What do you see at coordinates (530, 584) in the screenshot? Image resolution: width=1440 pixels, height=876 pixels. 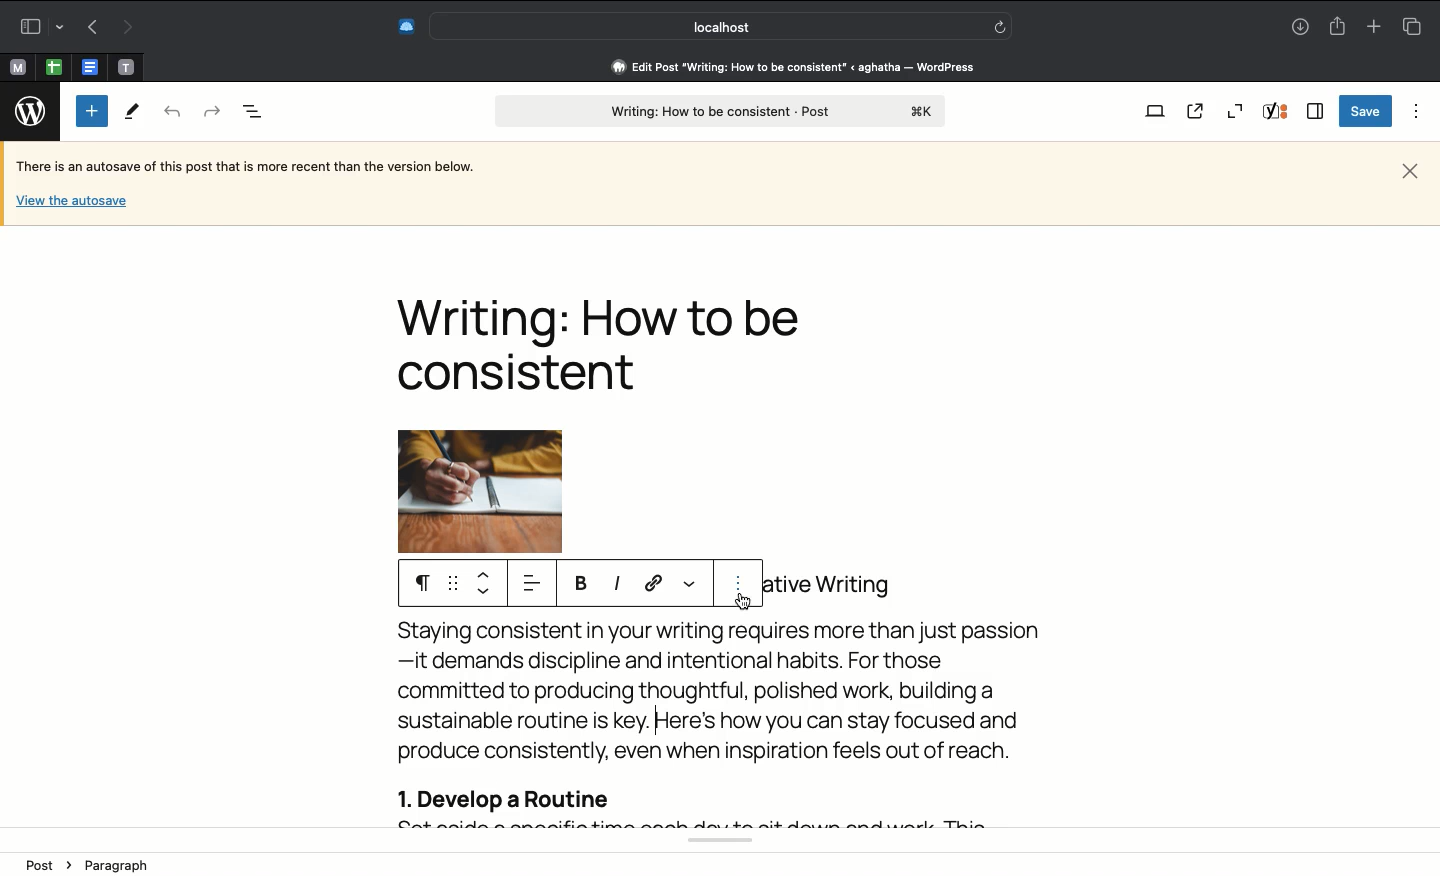 I see `Left alignment` at bounding box center [530, 584].